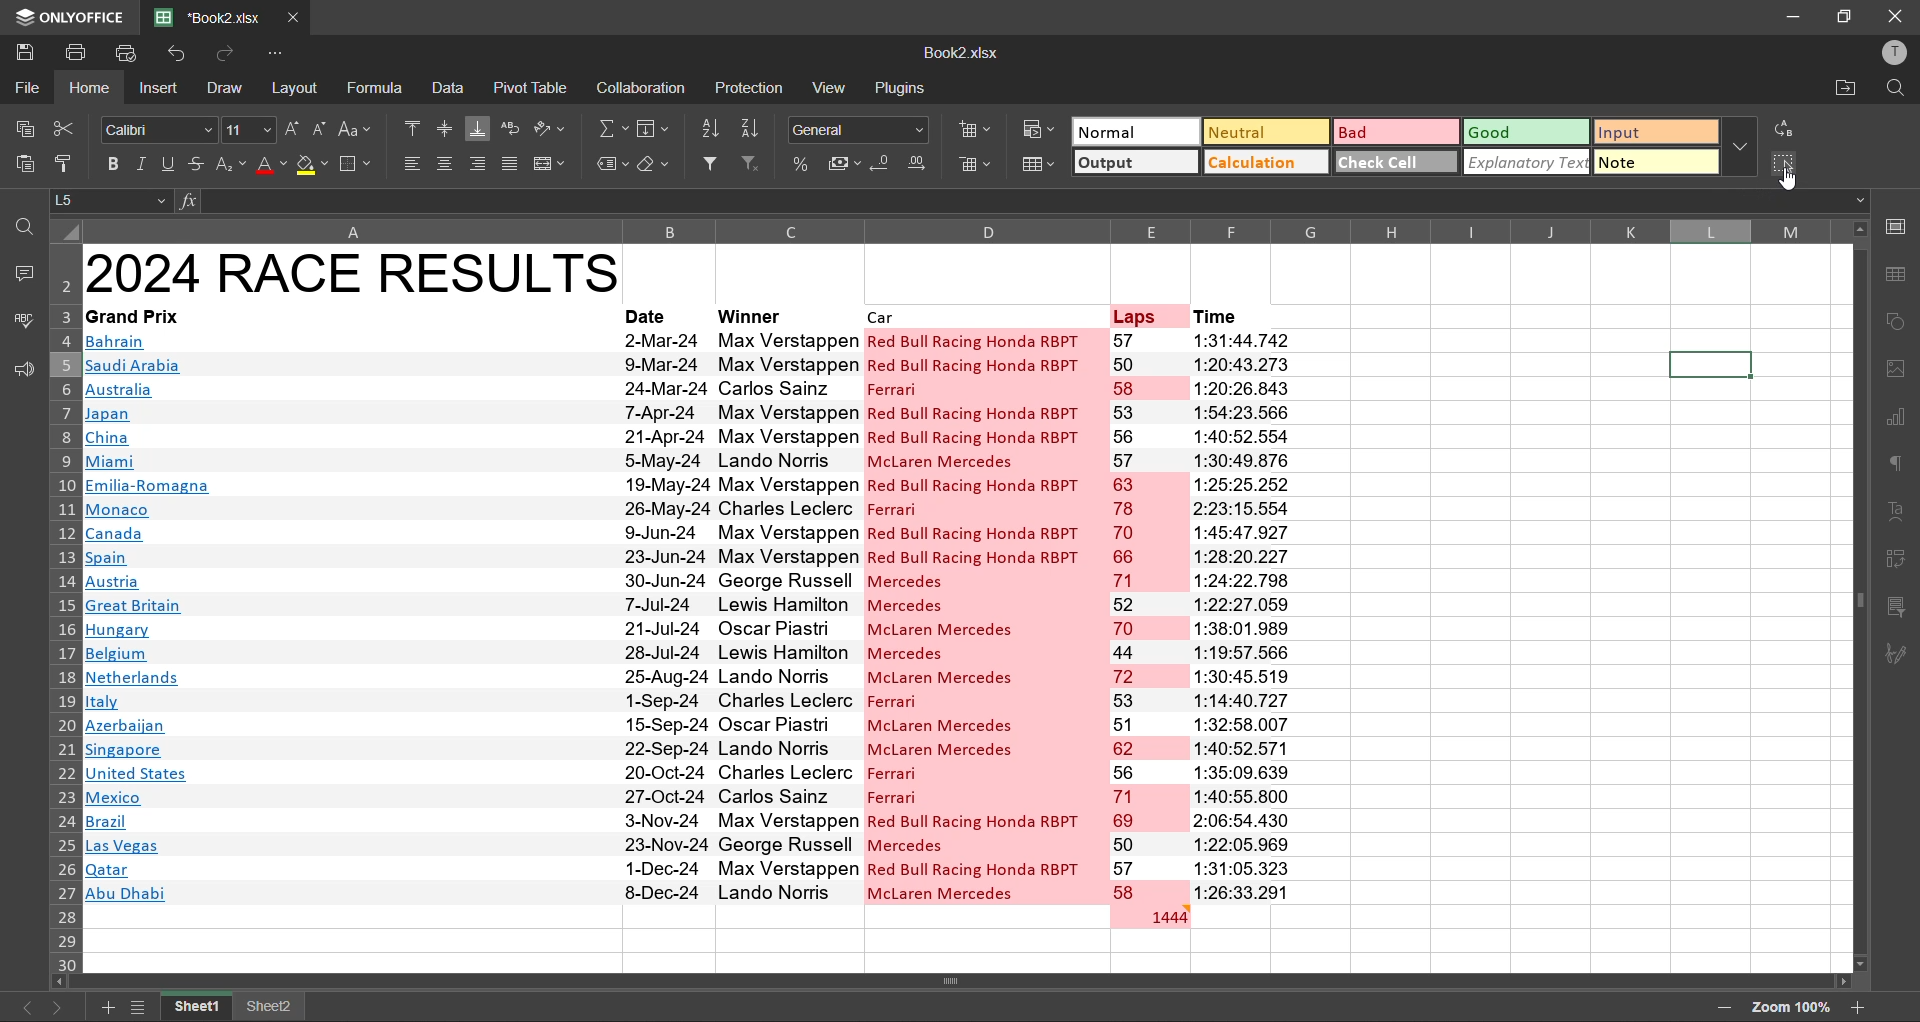 The image size is (1920, 1022). Describe the element at coordinates (1898, 325) in the screenshot. I see `shapes` at that location.